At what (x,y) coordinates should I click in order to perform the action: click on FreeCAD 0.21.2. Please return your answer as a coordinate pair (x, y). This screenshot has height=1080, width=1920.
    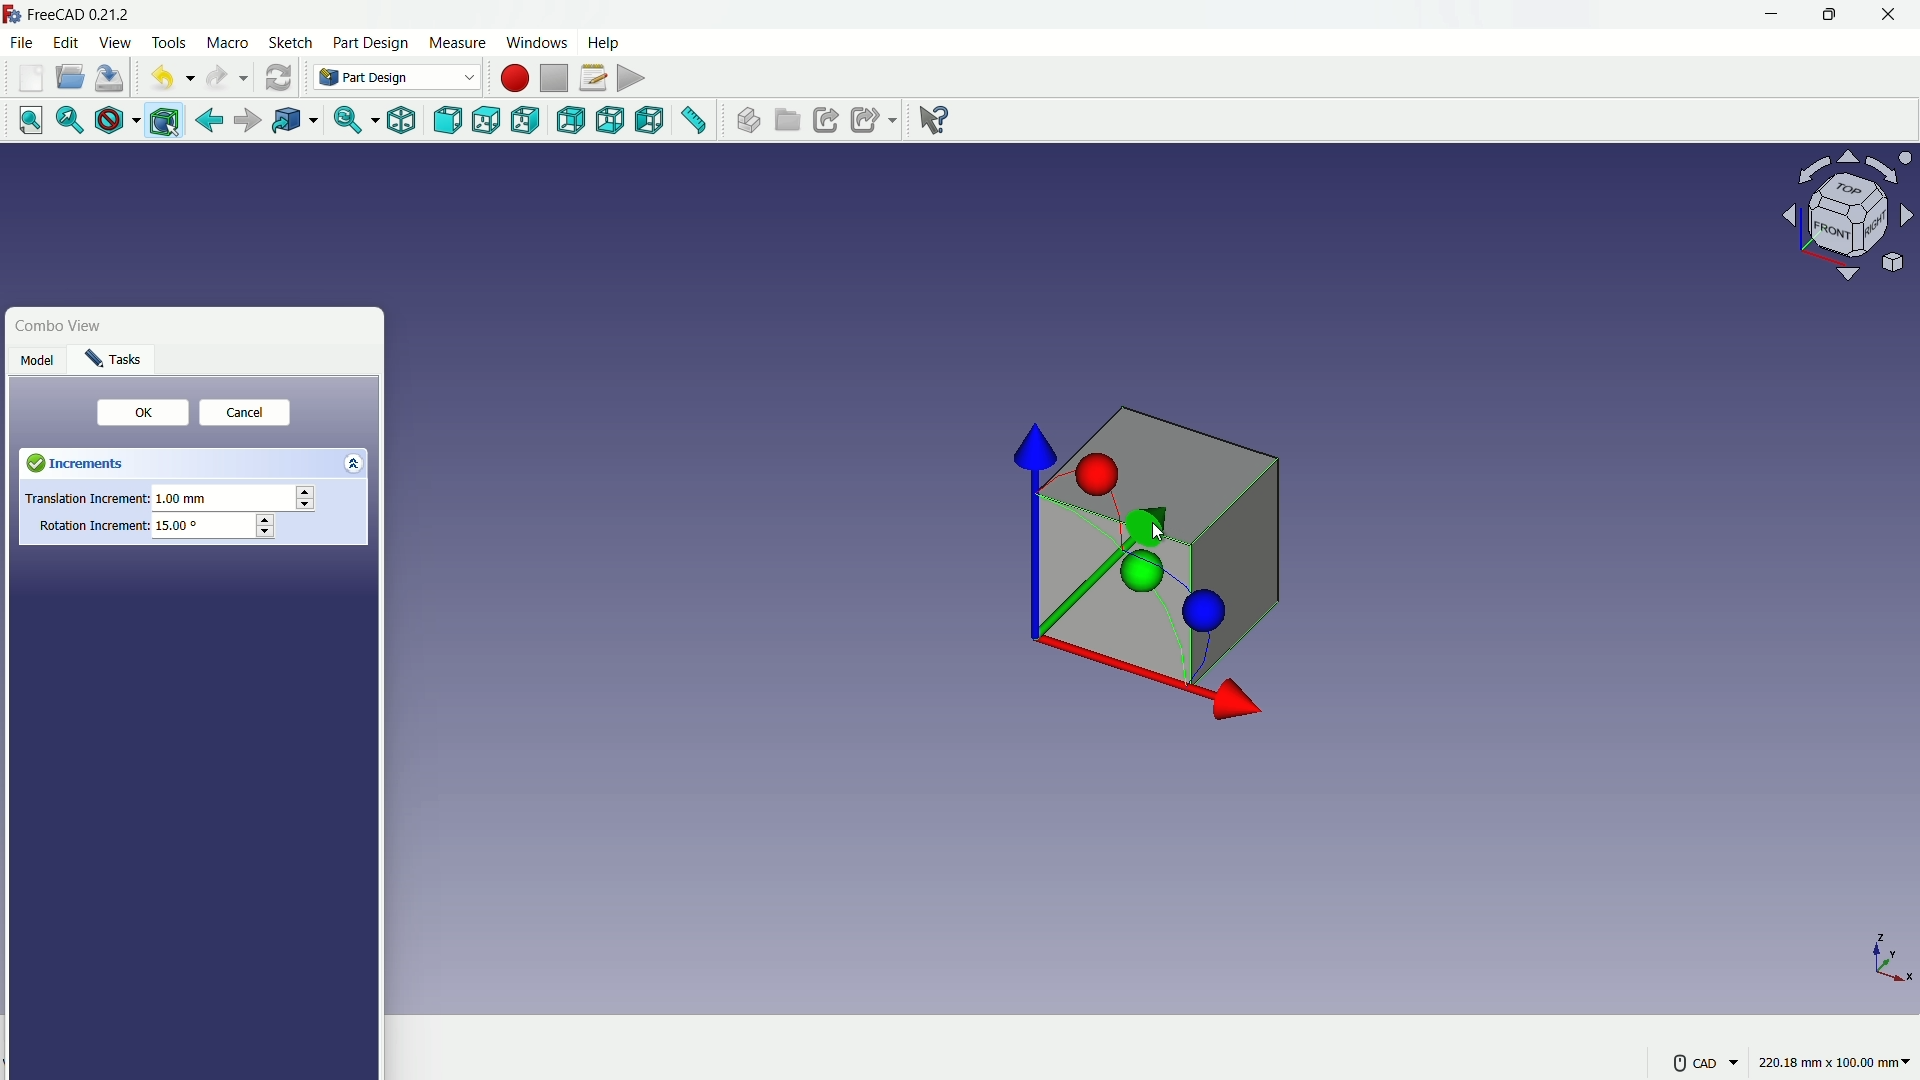
    Looking at the image, I should click on (70, 13).